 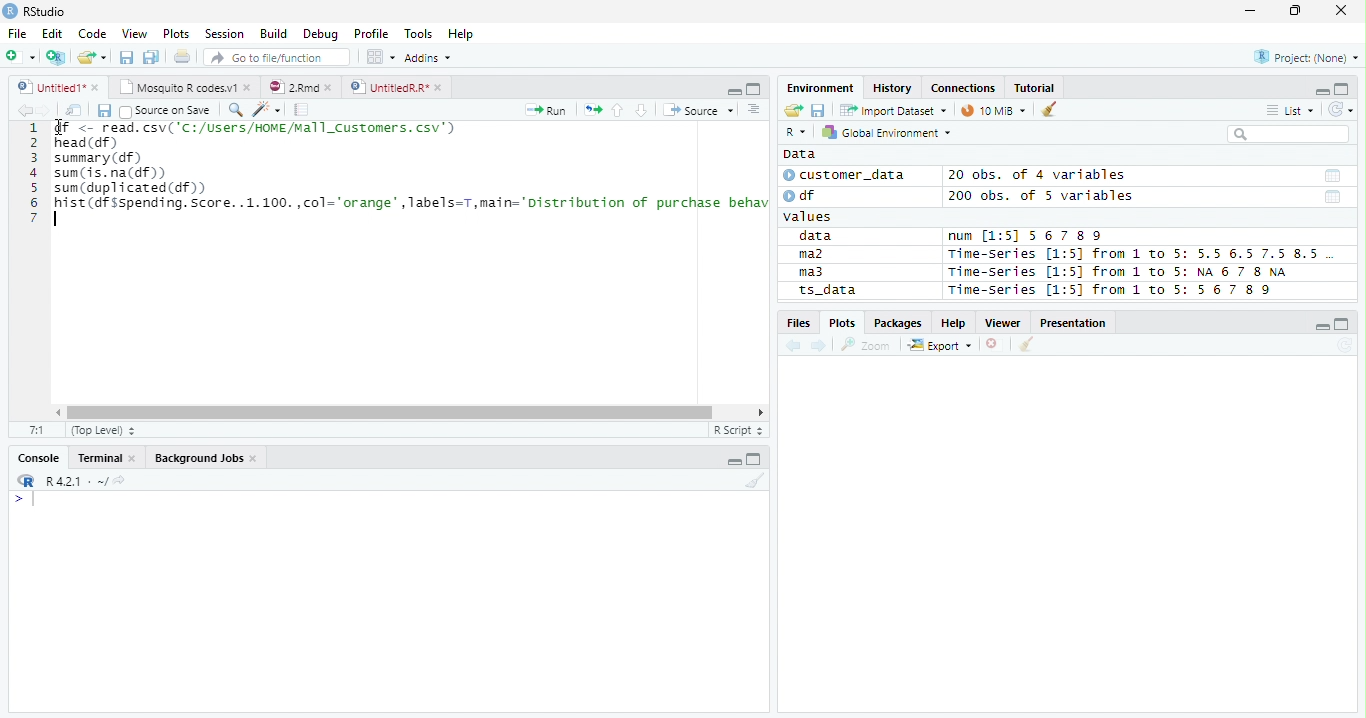 I want to click on Date, so click(x=1331, y=176).